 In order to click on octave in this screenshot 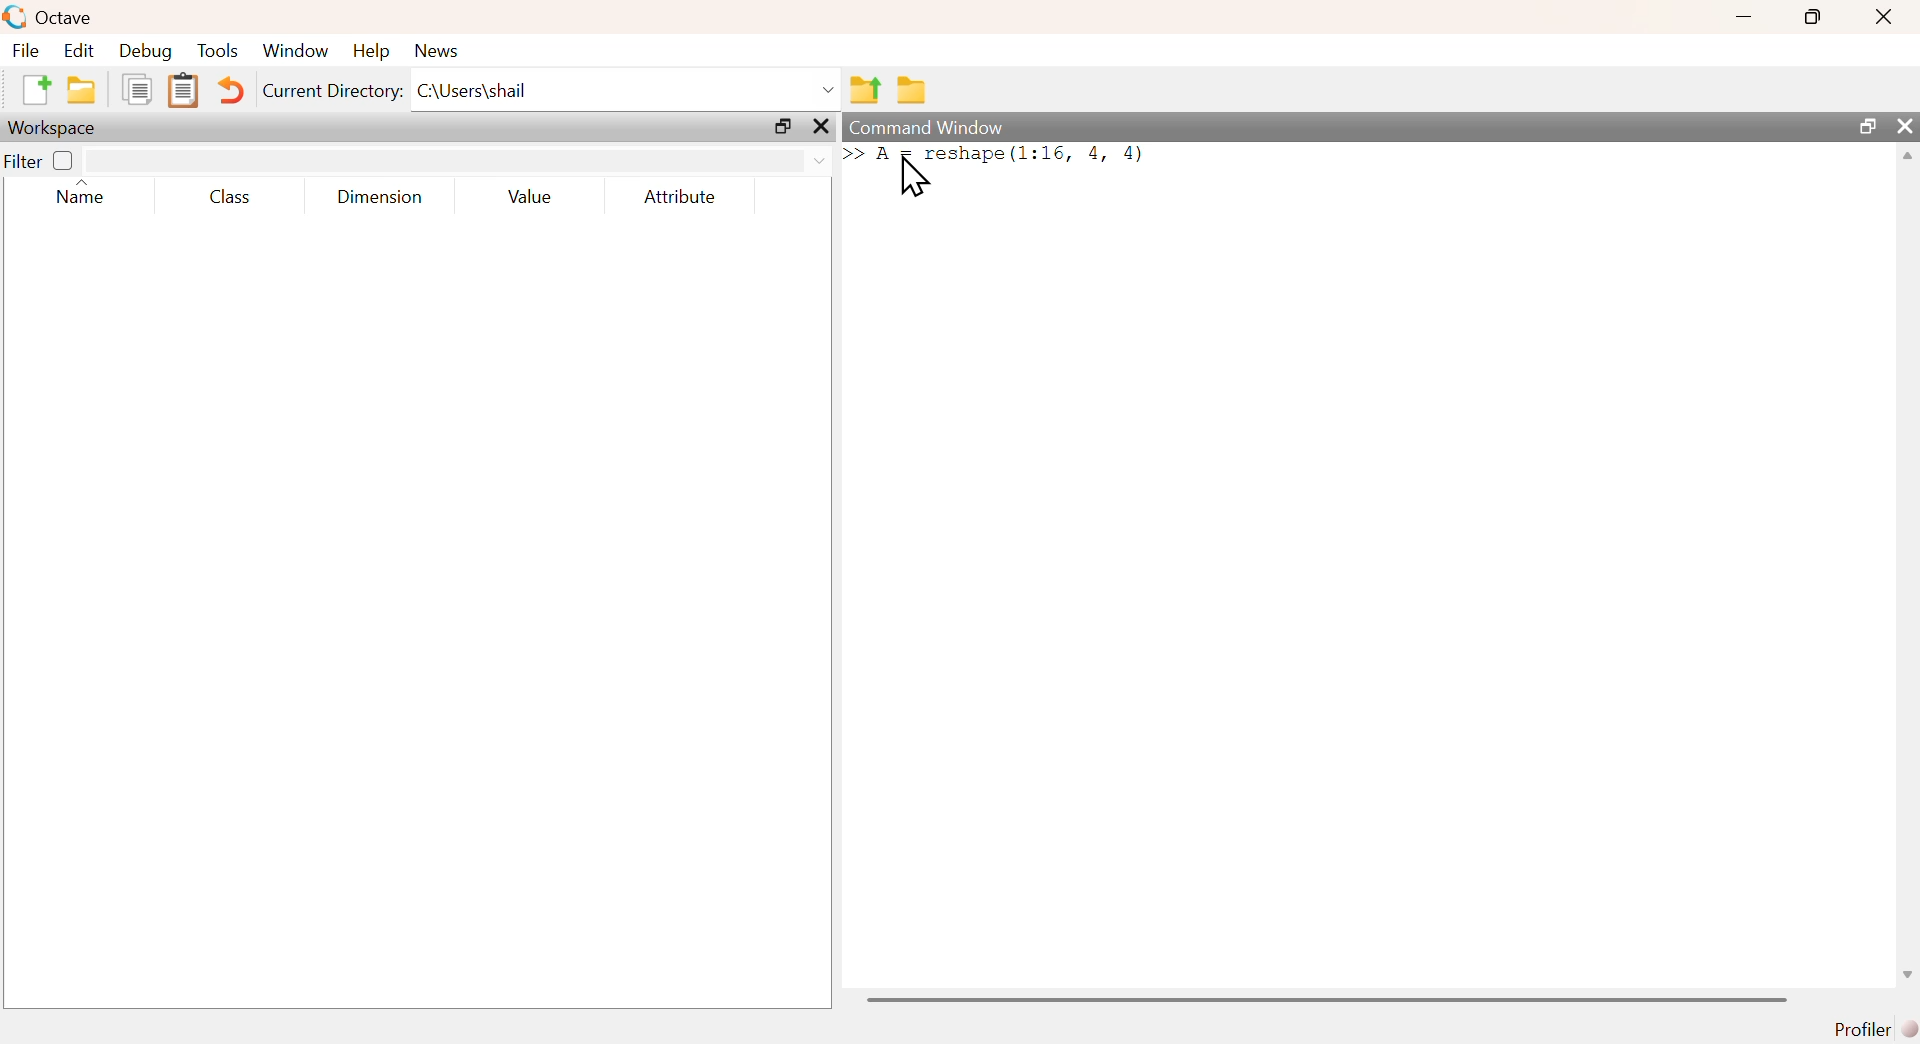, I will do `click(50, 16)`.